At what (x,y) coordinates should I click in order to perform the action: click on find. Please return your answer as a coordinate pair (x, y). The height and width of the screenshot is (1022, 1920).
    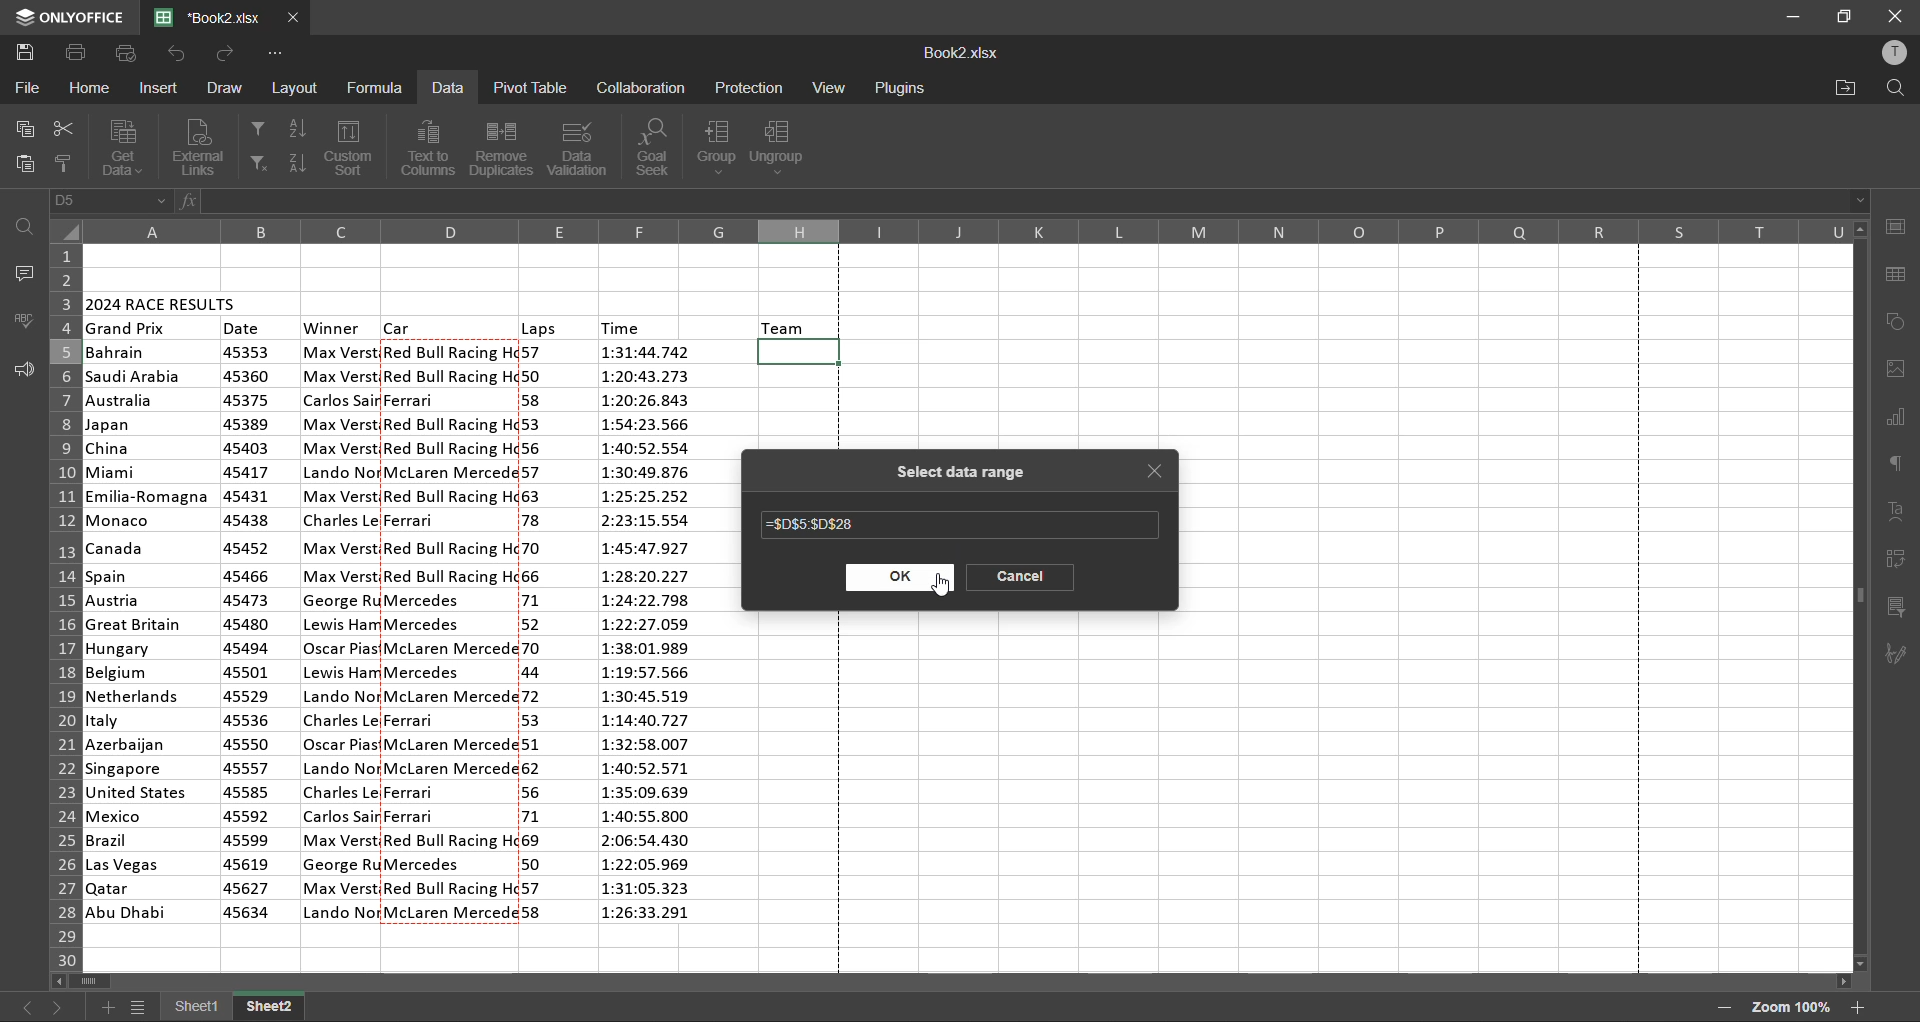
    Looking at the image, I should click on (28, 226).